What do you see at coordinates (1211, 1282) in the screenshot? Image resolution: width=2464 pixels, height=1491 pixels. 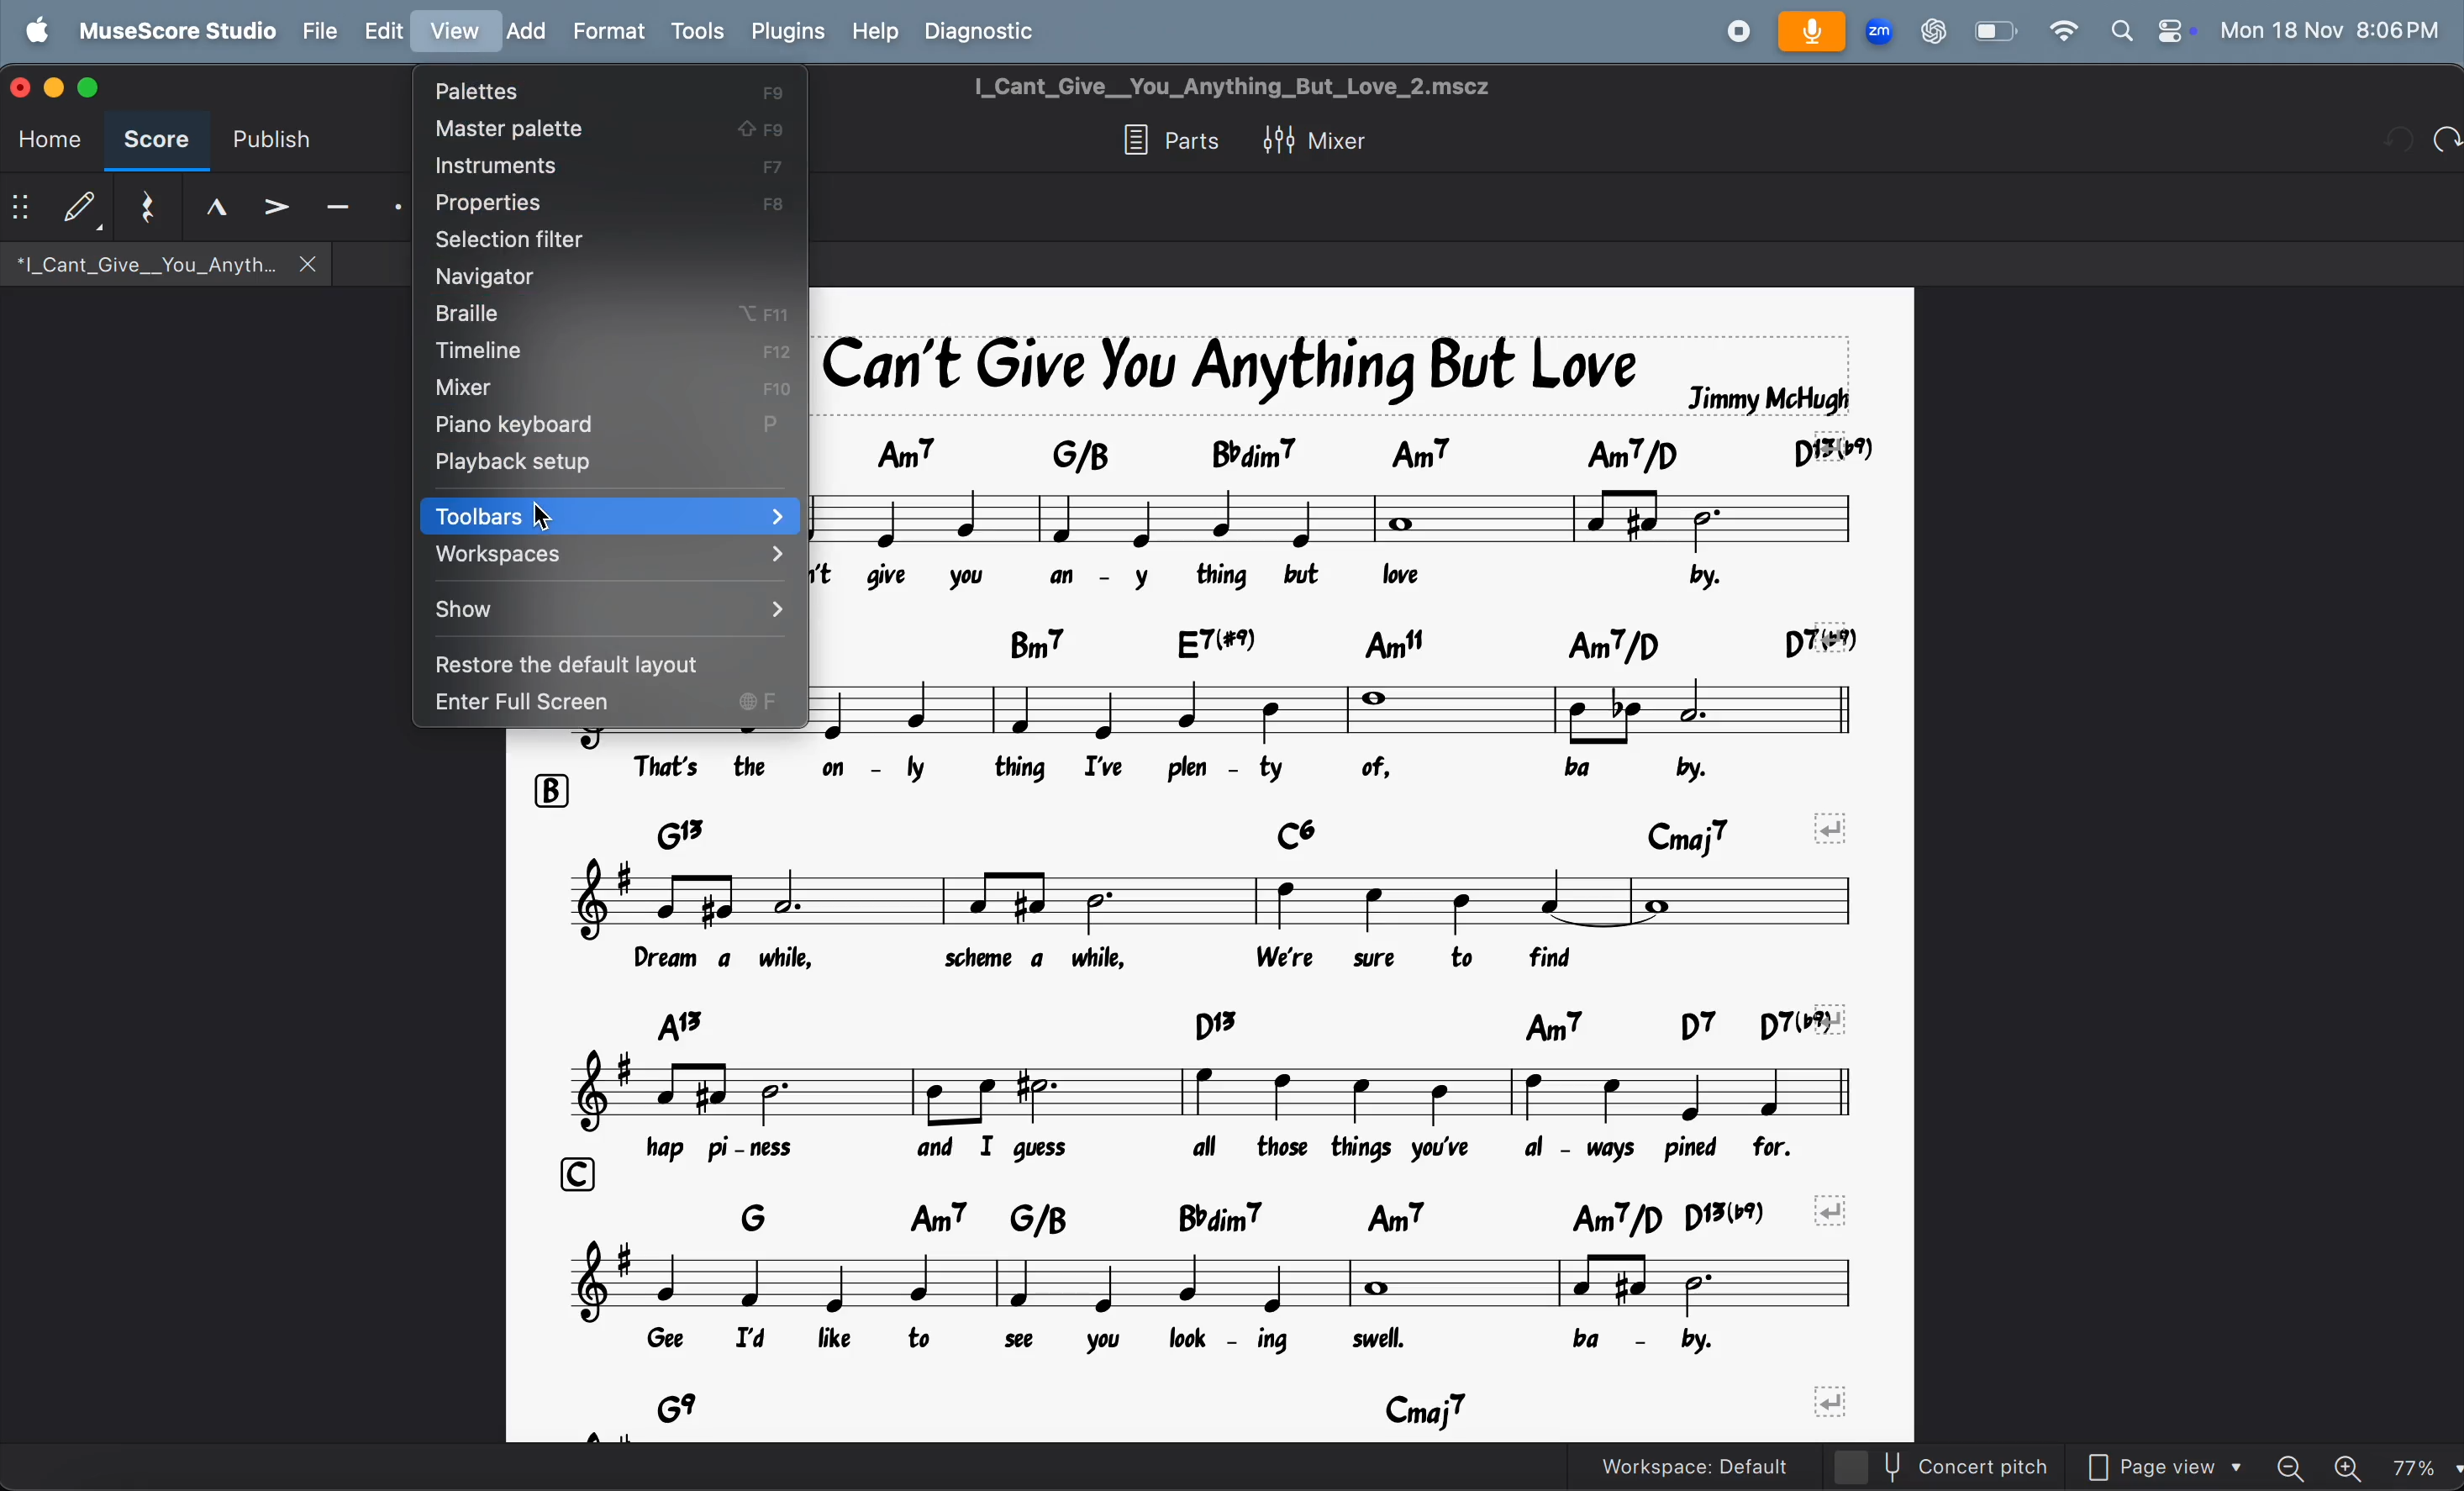 I see `notes` at bounding box center [1211, 1282].